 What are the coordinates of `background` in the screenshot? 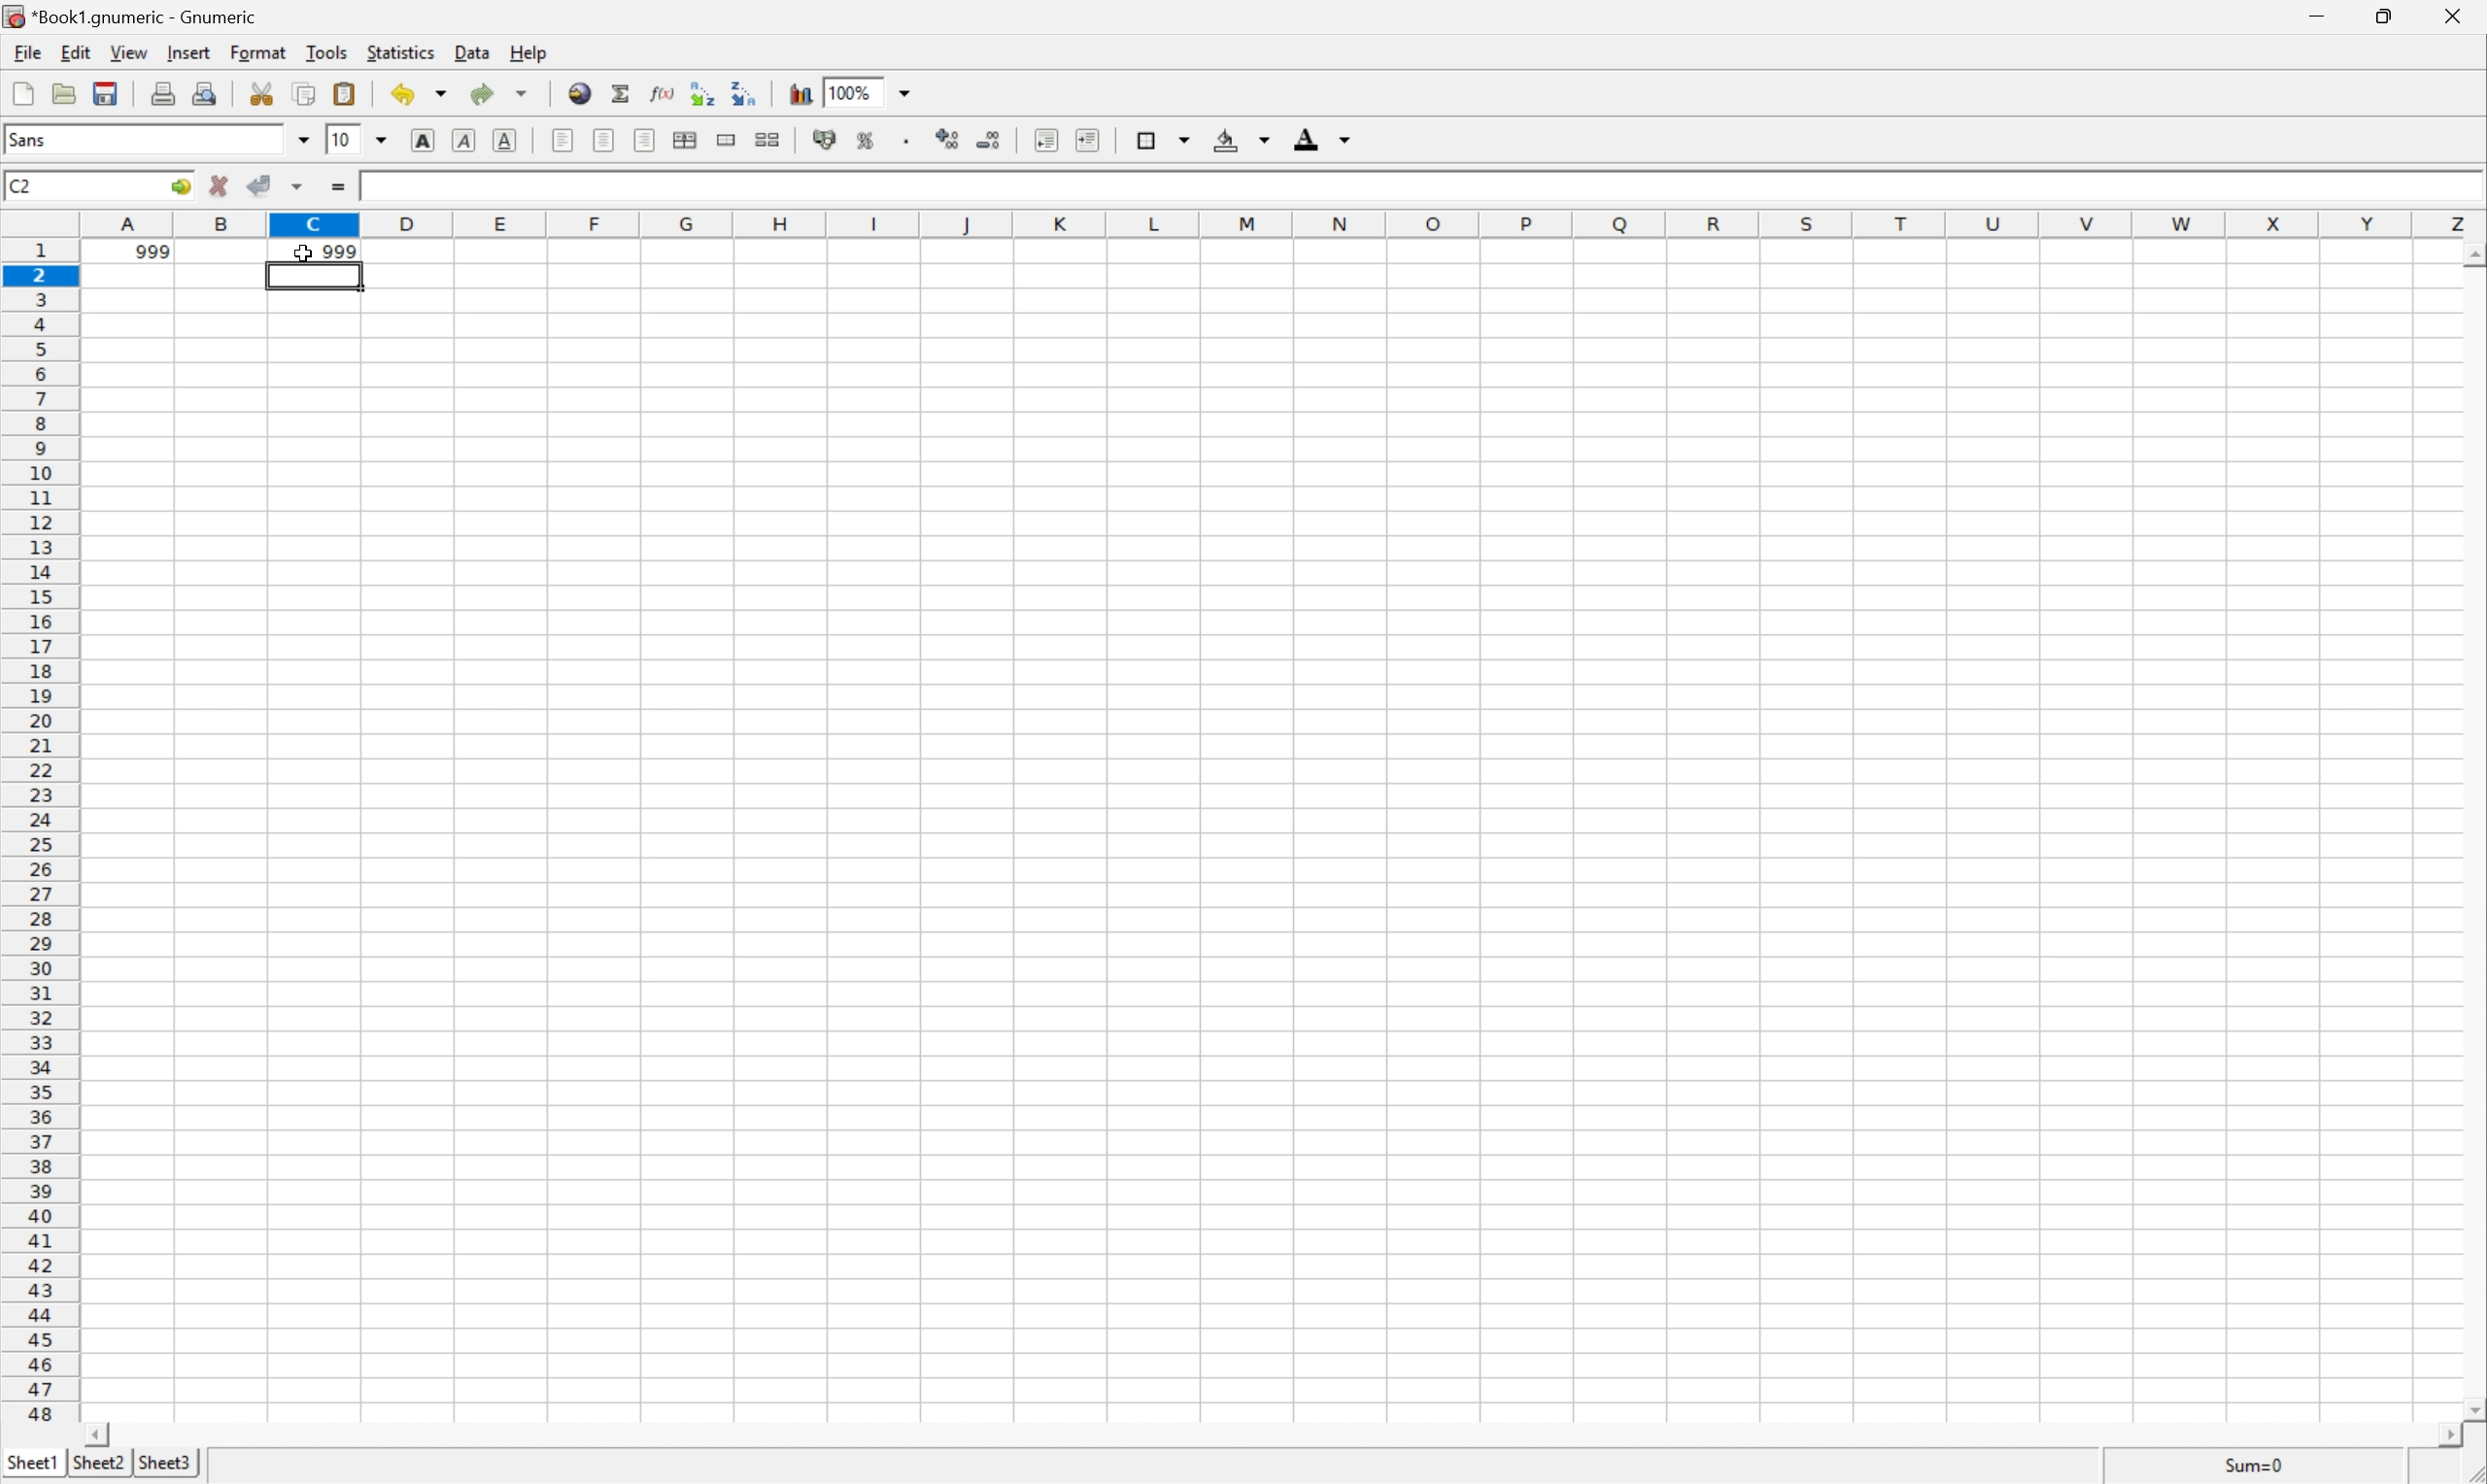 It's located at (1244, 141).